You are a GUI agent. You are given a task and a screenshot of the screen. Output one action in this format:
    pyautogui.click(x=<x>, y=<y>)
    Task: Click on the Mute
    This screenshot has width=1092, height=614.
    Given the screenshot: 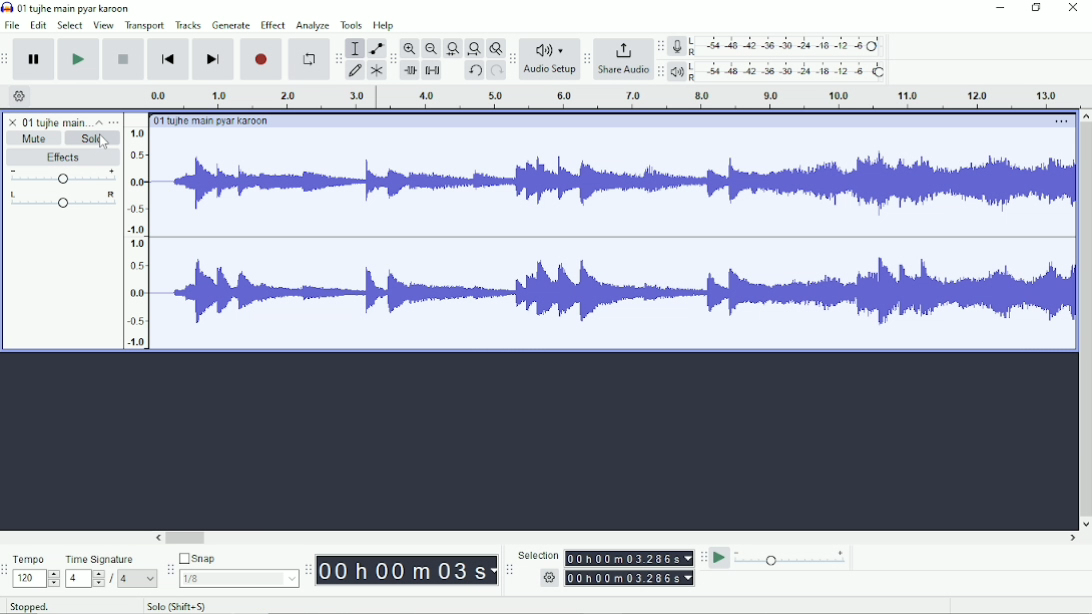 What is the action you would take?
    pyautogui.click(x=32, y=138)
    